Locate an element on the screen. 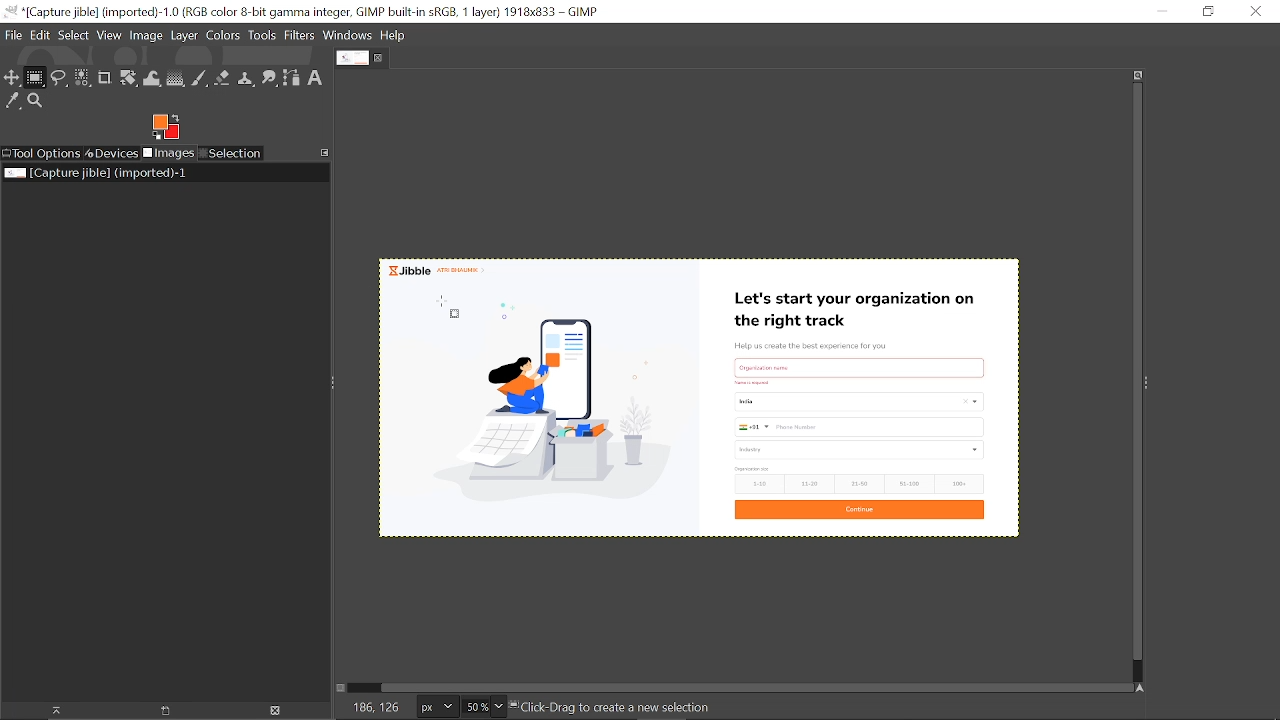 The image size is (1280, 720). Phone Number is located at coordinates (858, 427).